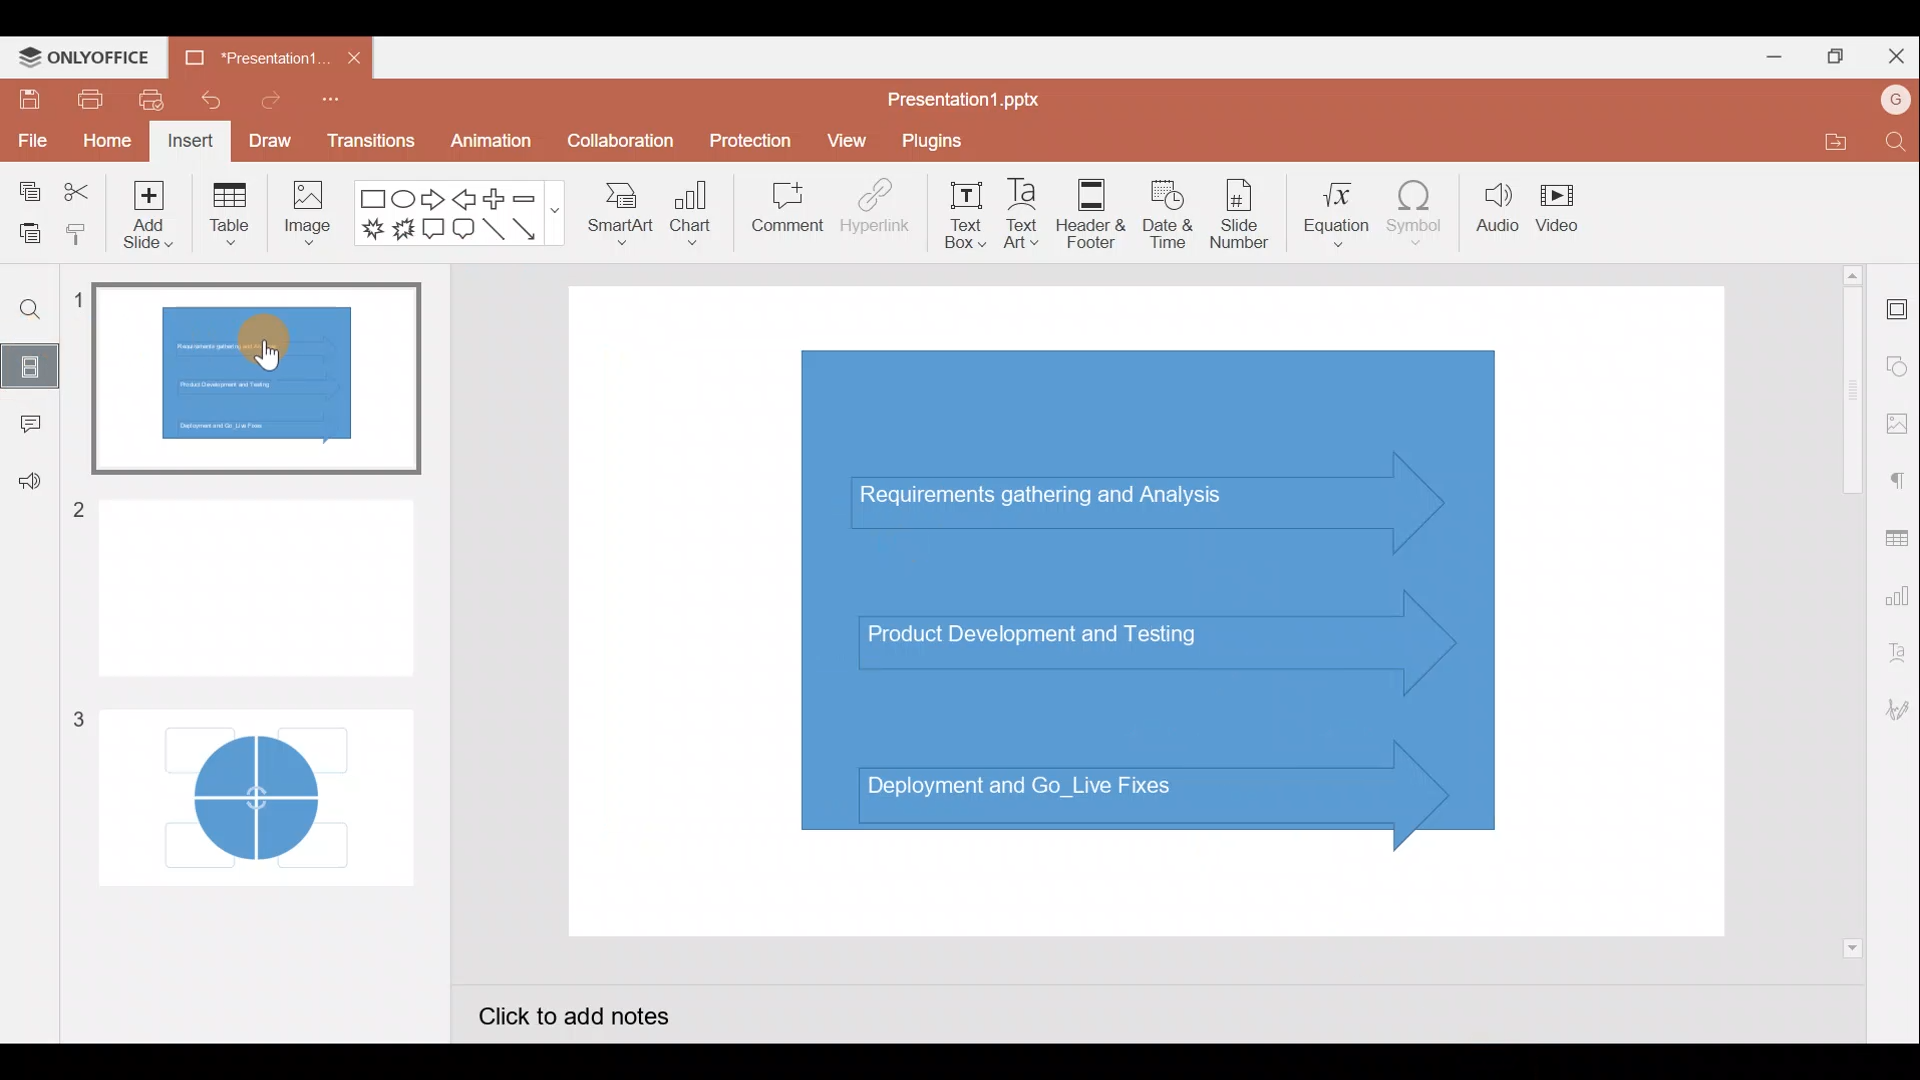 The width and height of the screenshot is (1920, 1080). Describe the element at coordinates (960, 215) in the screenshot. I see `Text box` at that location.